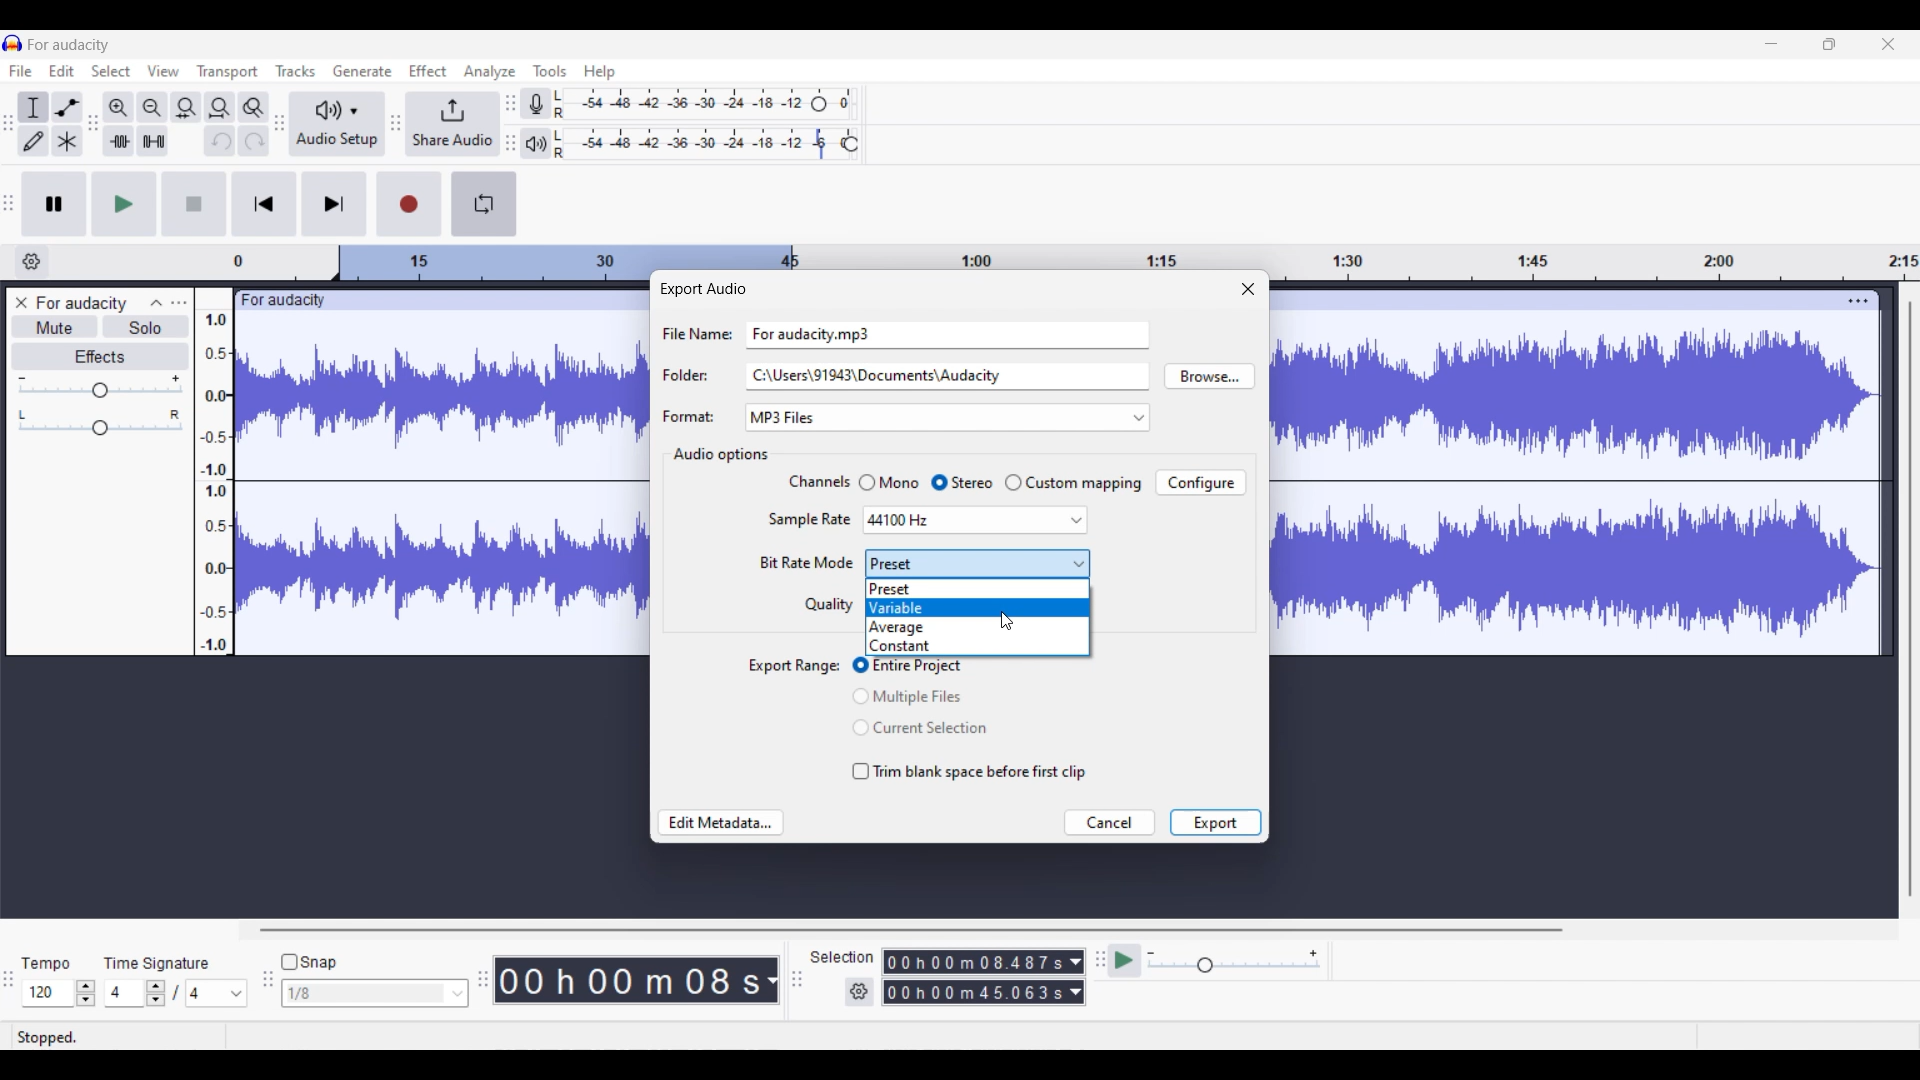 Image resolution: width=1920 pixels, height=1080 pixels. I want to click on Selection duration measurement, so click(975, 992).